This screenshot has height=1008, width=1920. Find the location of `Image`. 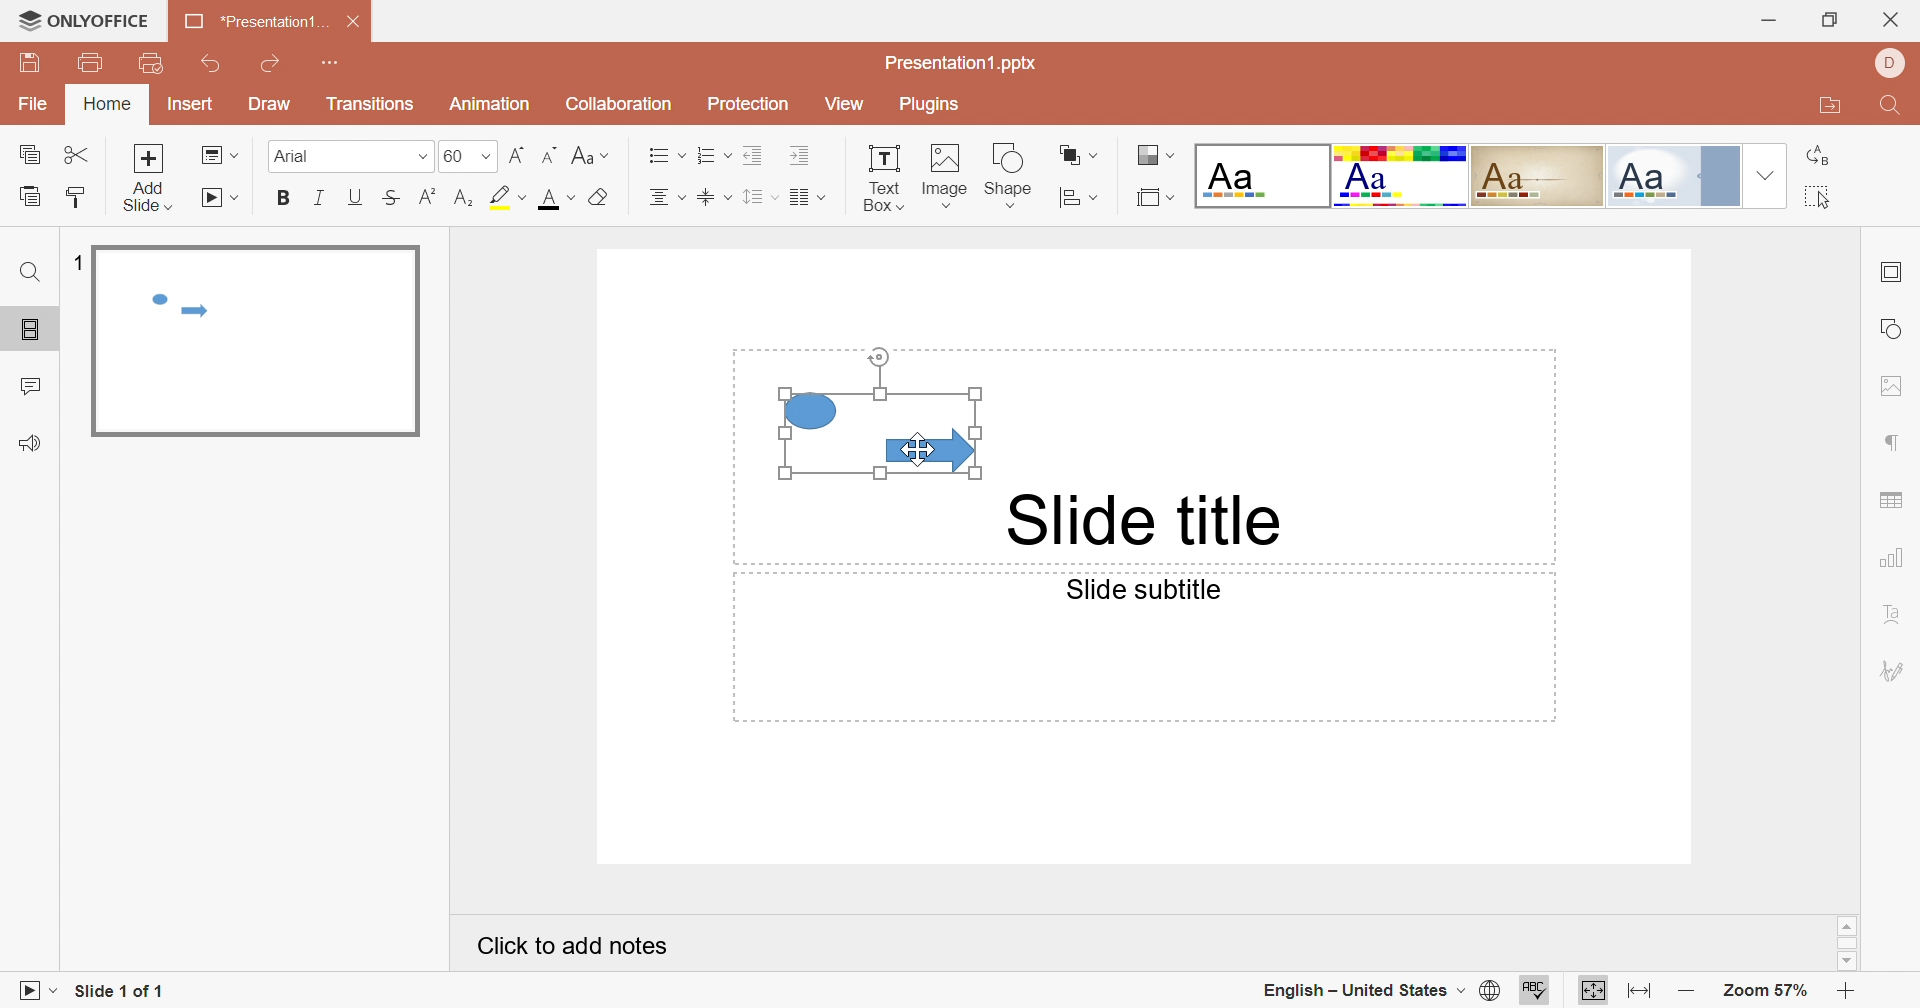

Image is located at coordinates (947, 176).